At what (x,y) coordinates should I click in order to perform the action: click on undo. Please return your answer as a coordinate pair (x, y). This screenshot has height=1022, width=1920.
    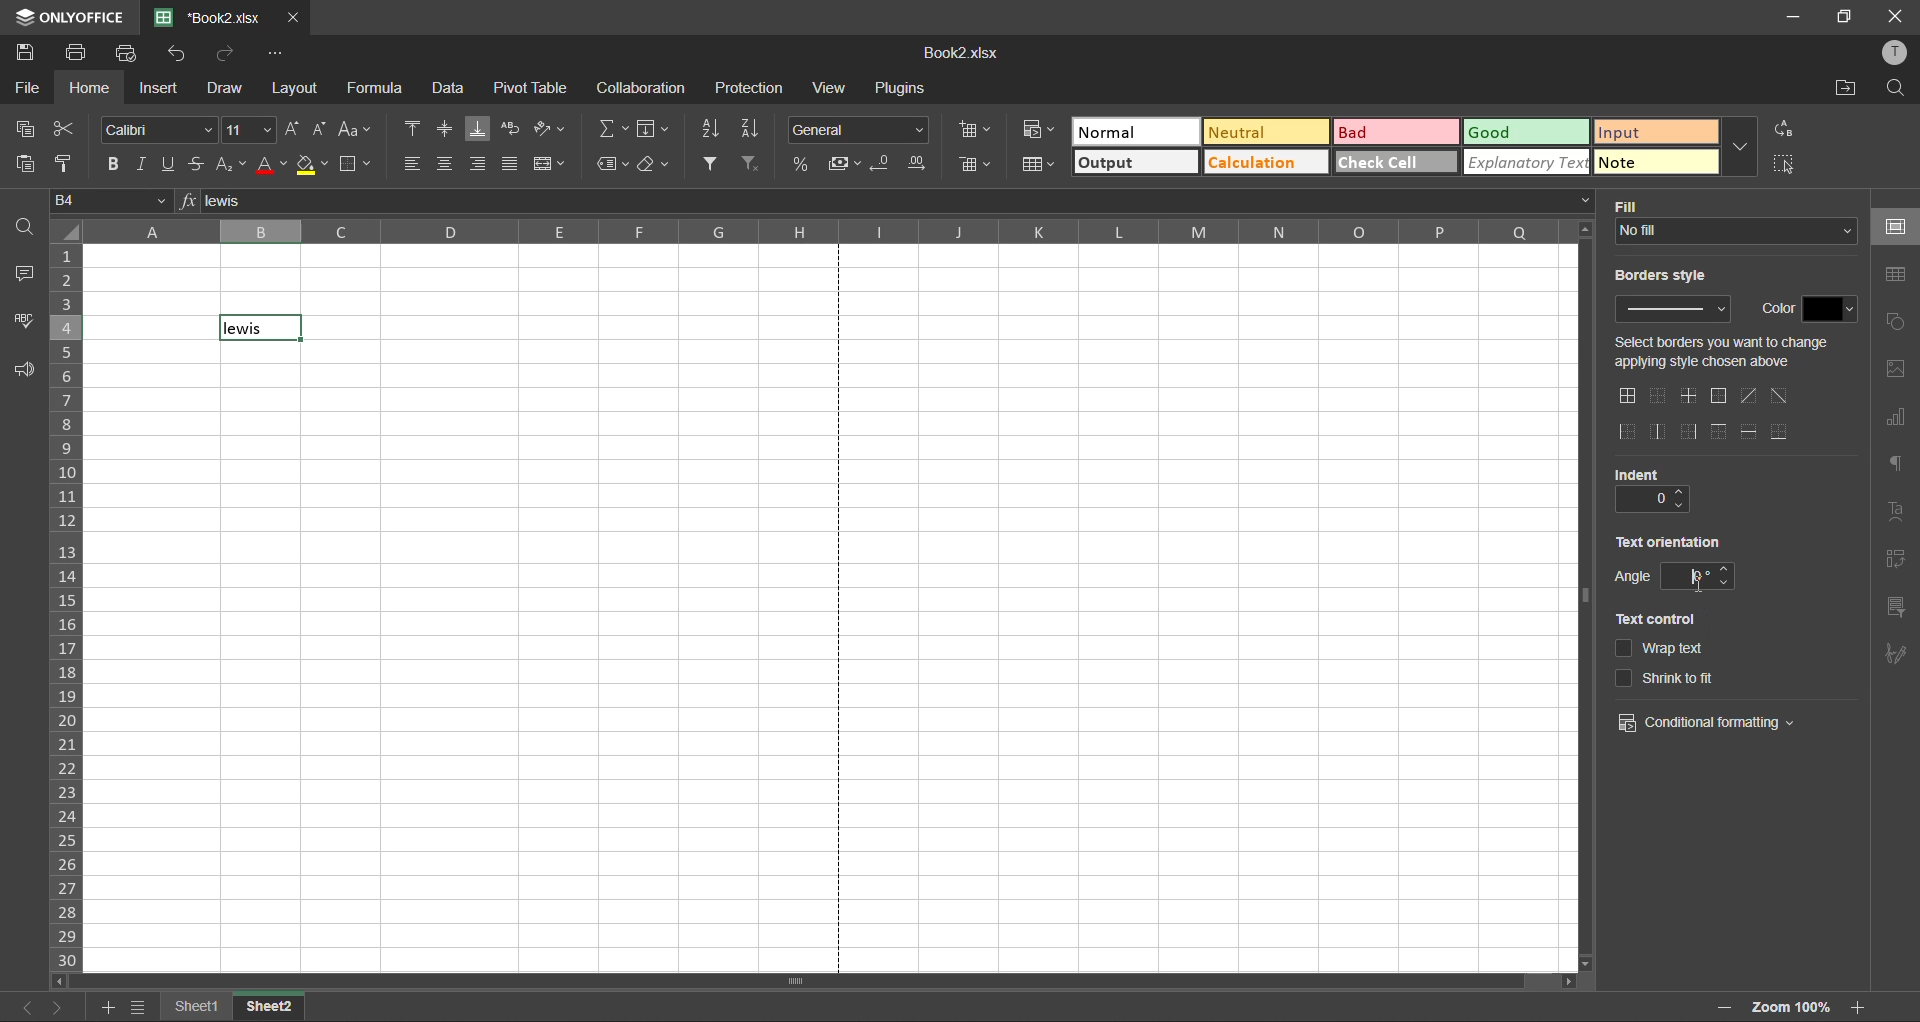
    Looking at the image, I should click on (176, 53).